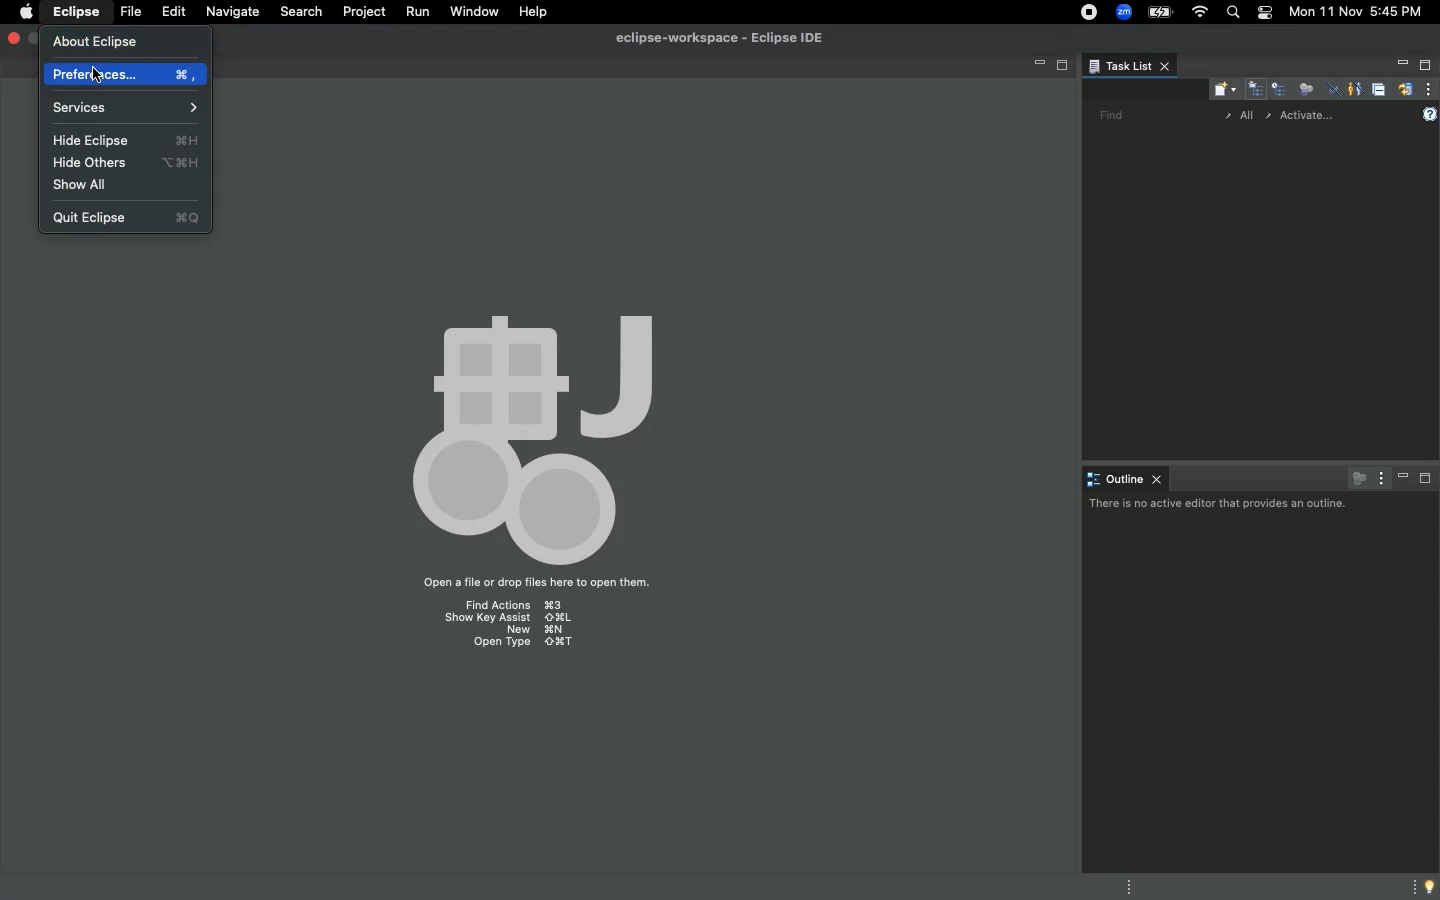 This screenshot has width=1440, height=900. What do you see at coordinates (1431, 112) in the screenshot?
I see `Help` at bounding box center [1431, 112].